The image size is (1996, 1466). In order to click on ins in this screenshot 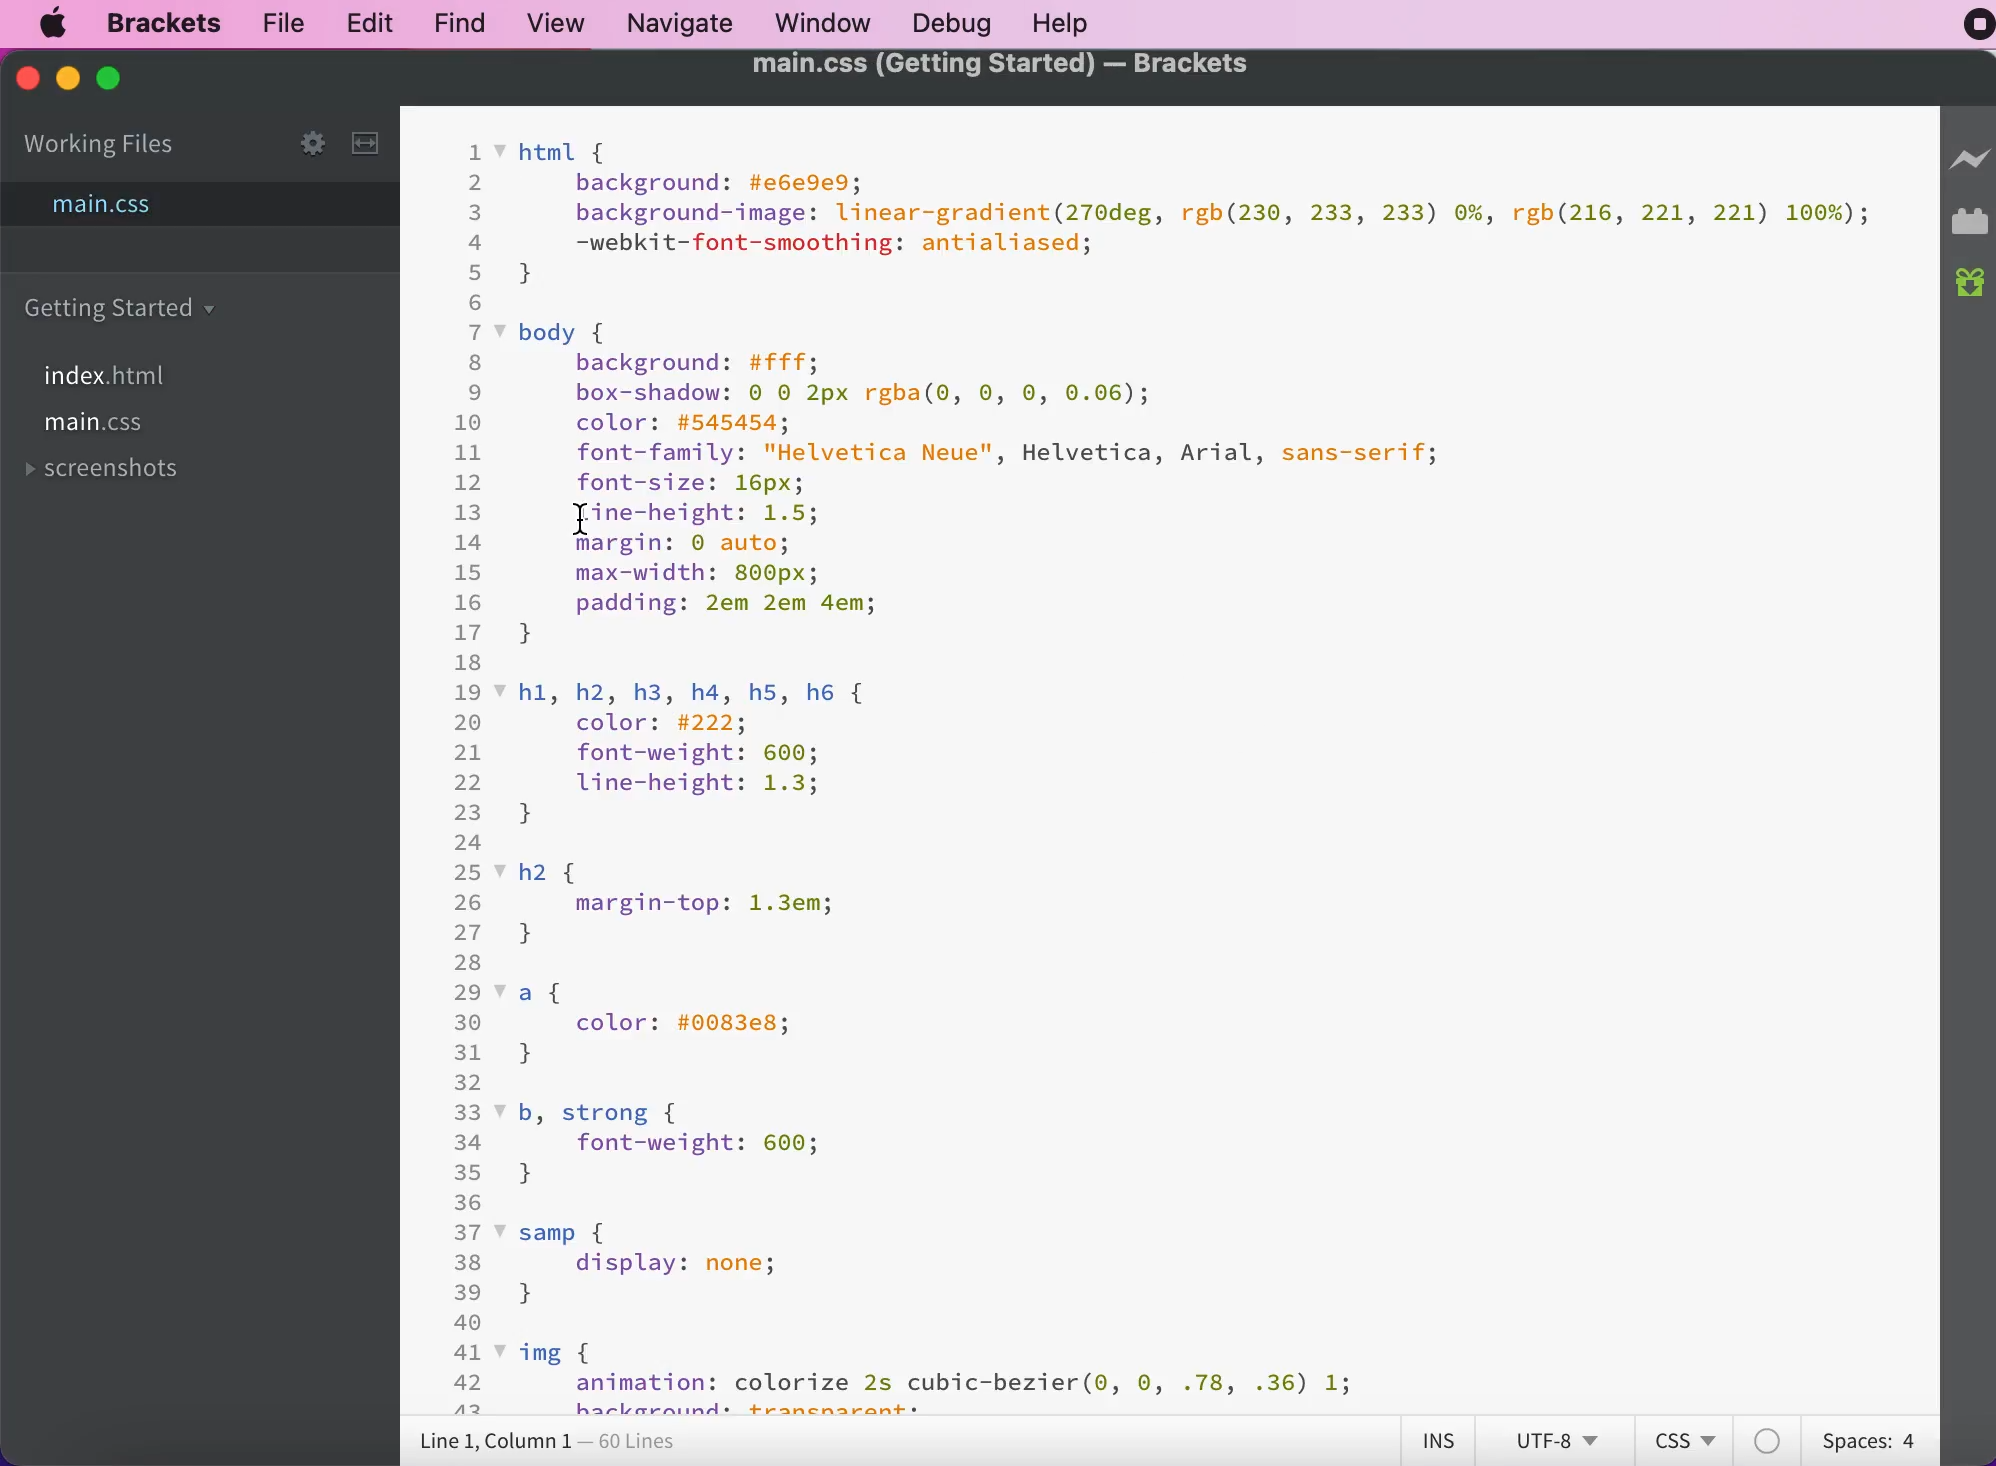, I will do `click(1438, 1438)`.